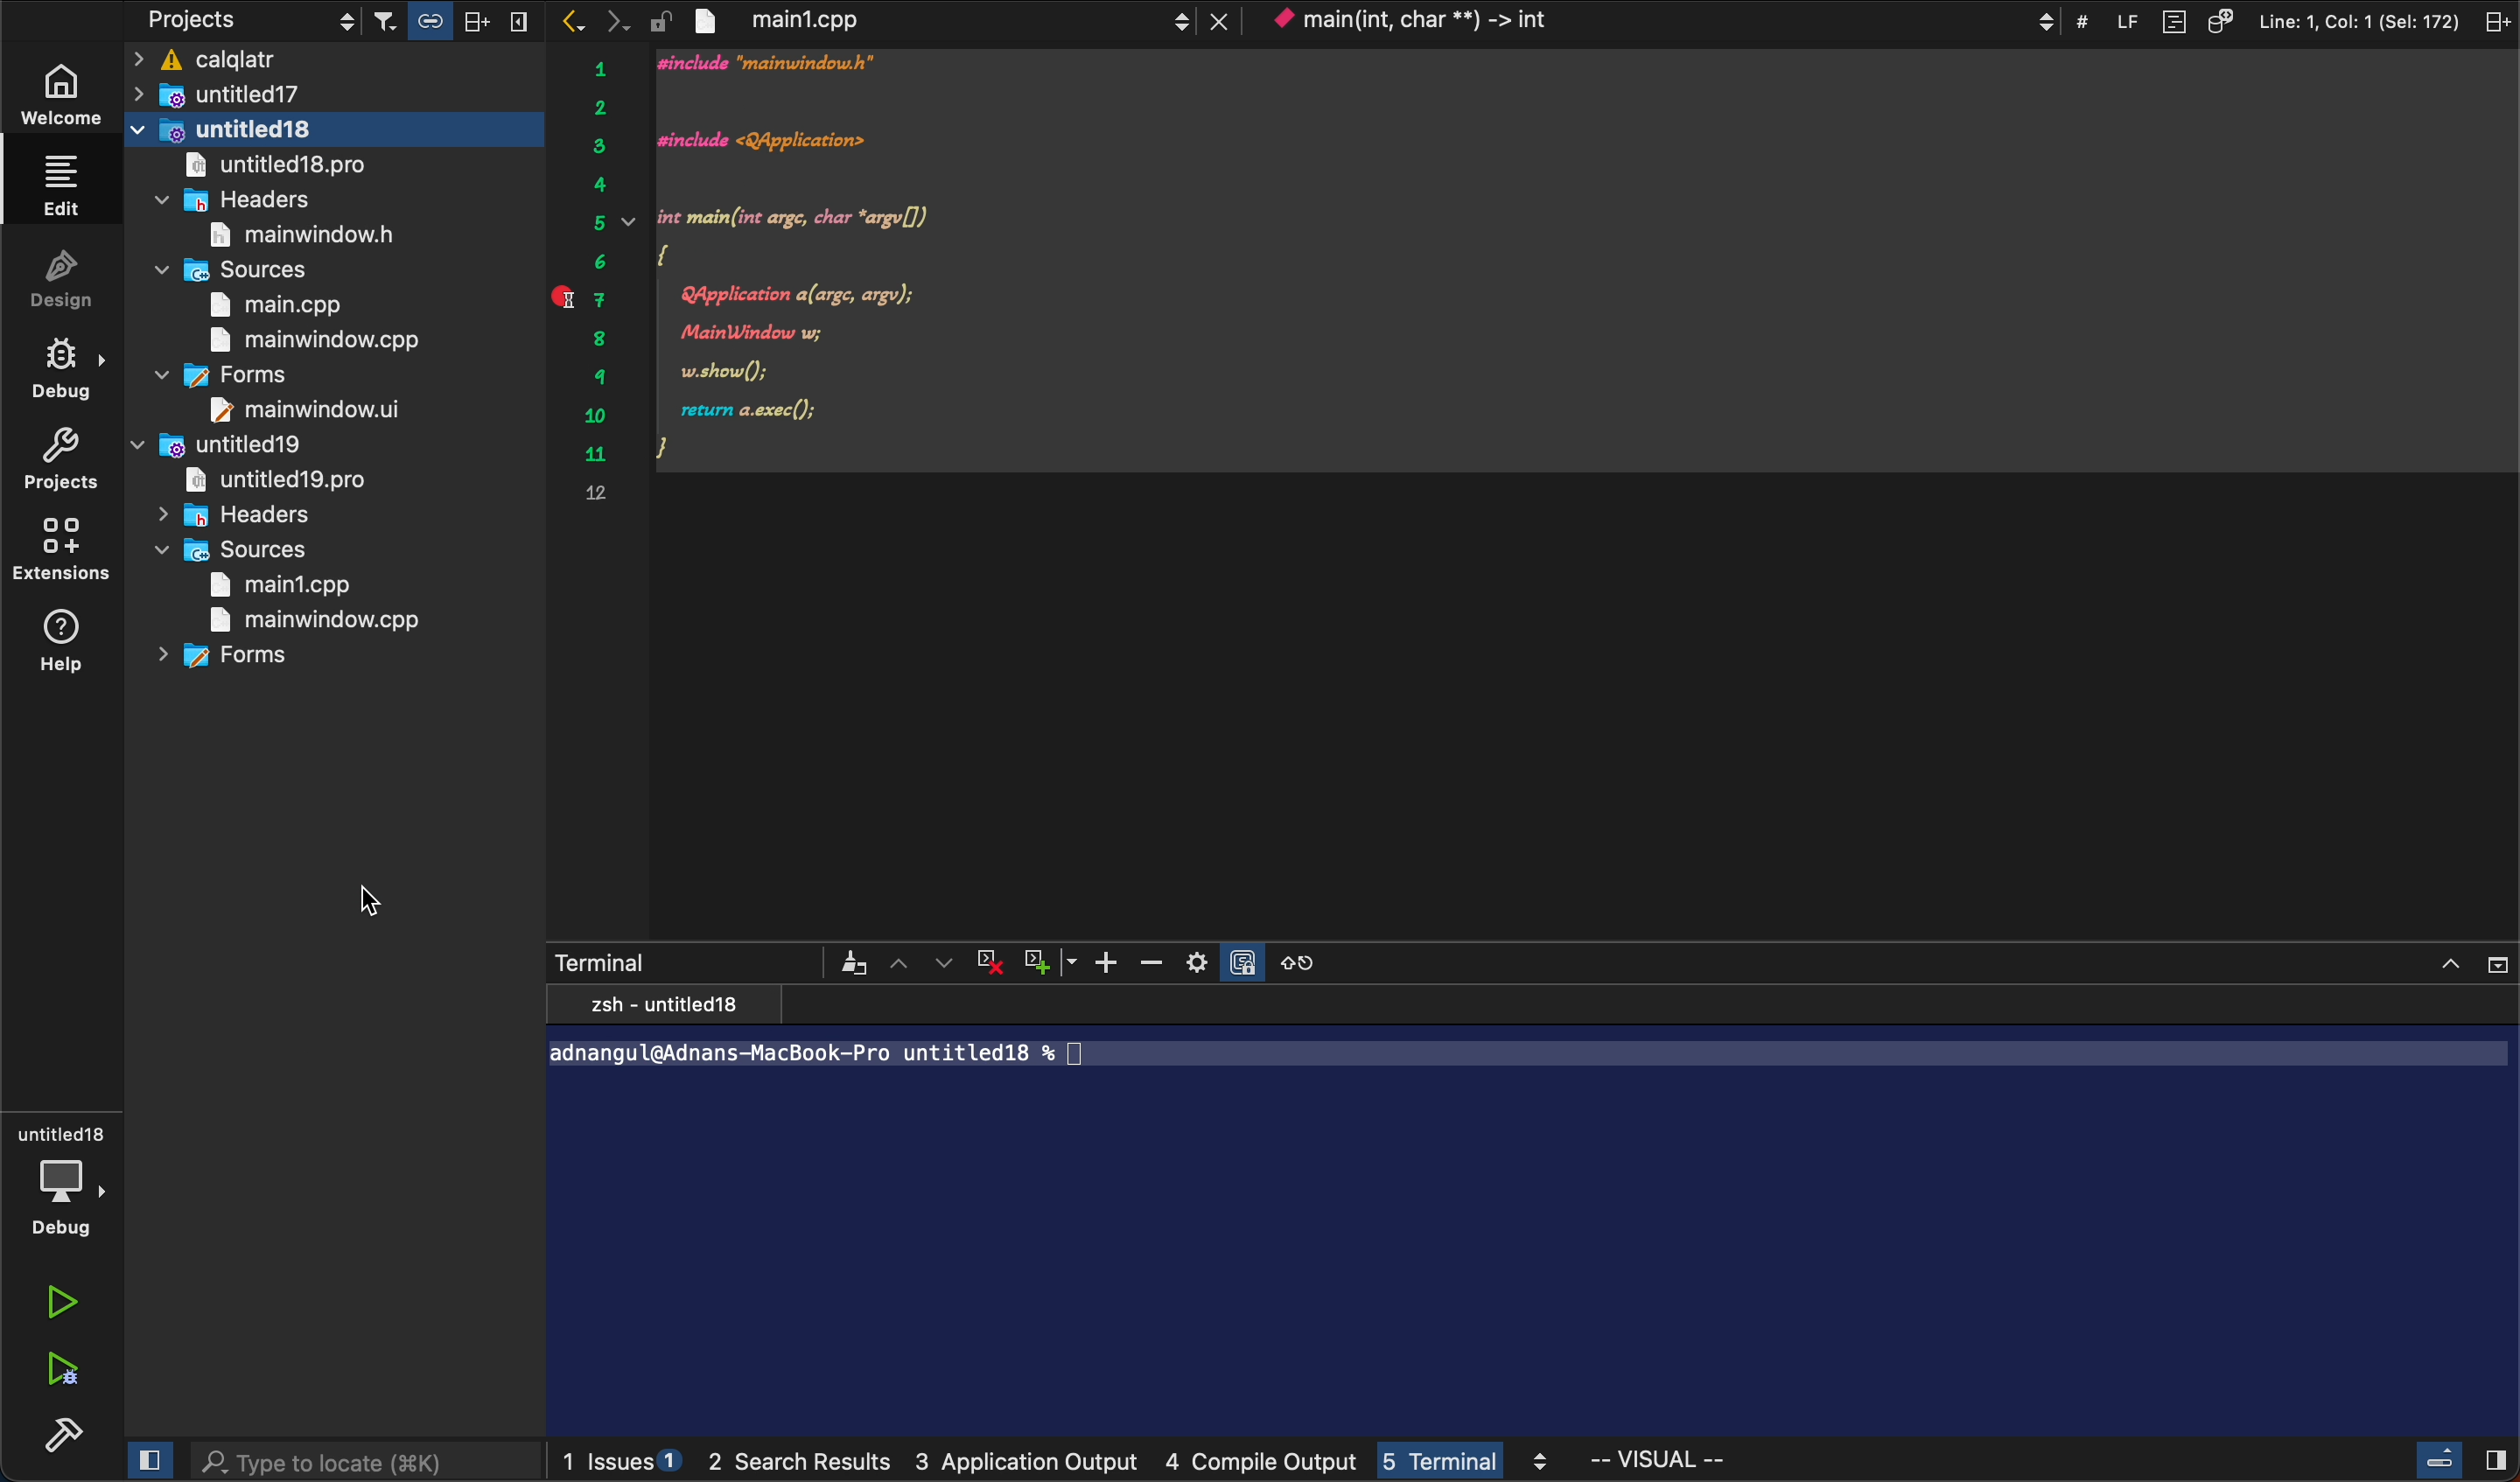 The width and height of the screenshot is (2520, 1482). What do you see at coordinates (519, 15) in the screenshot?
I see `split vertically` at bounding box center [519, 15].